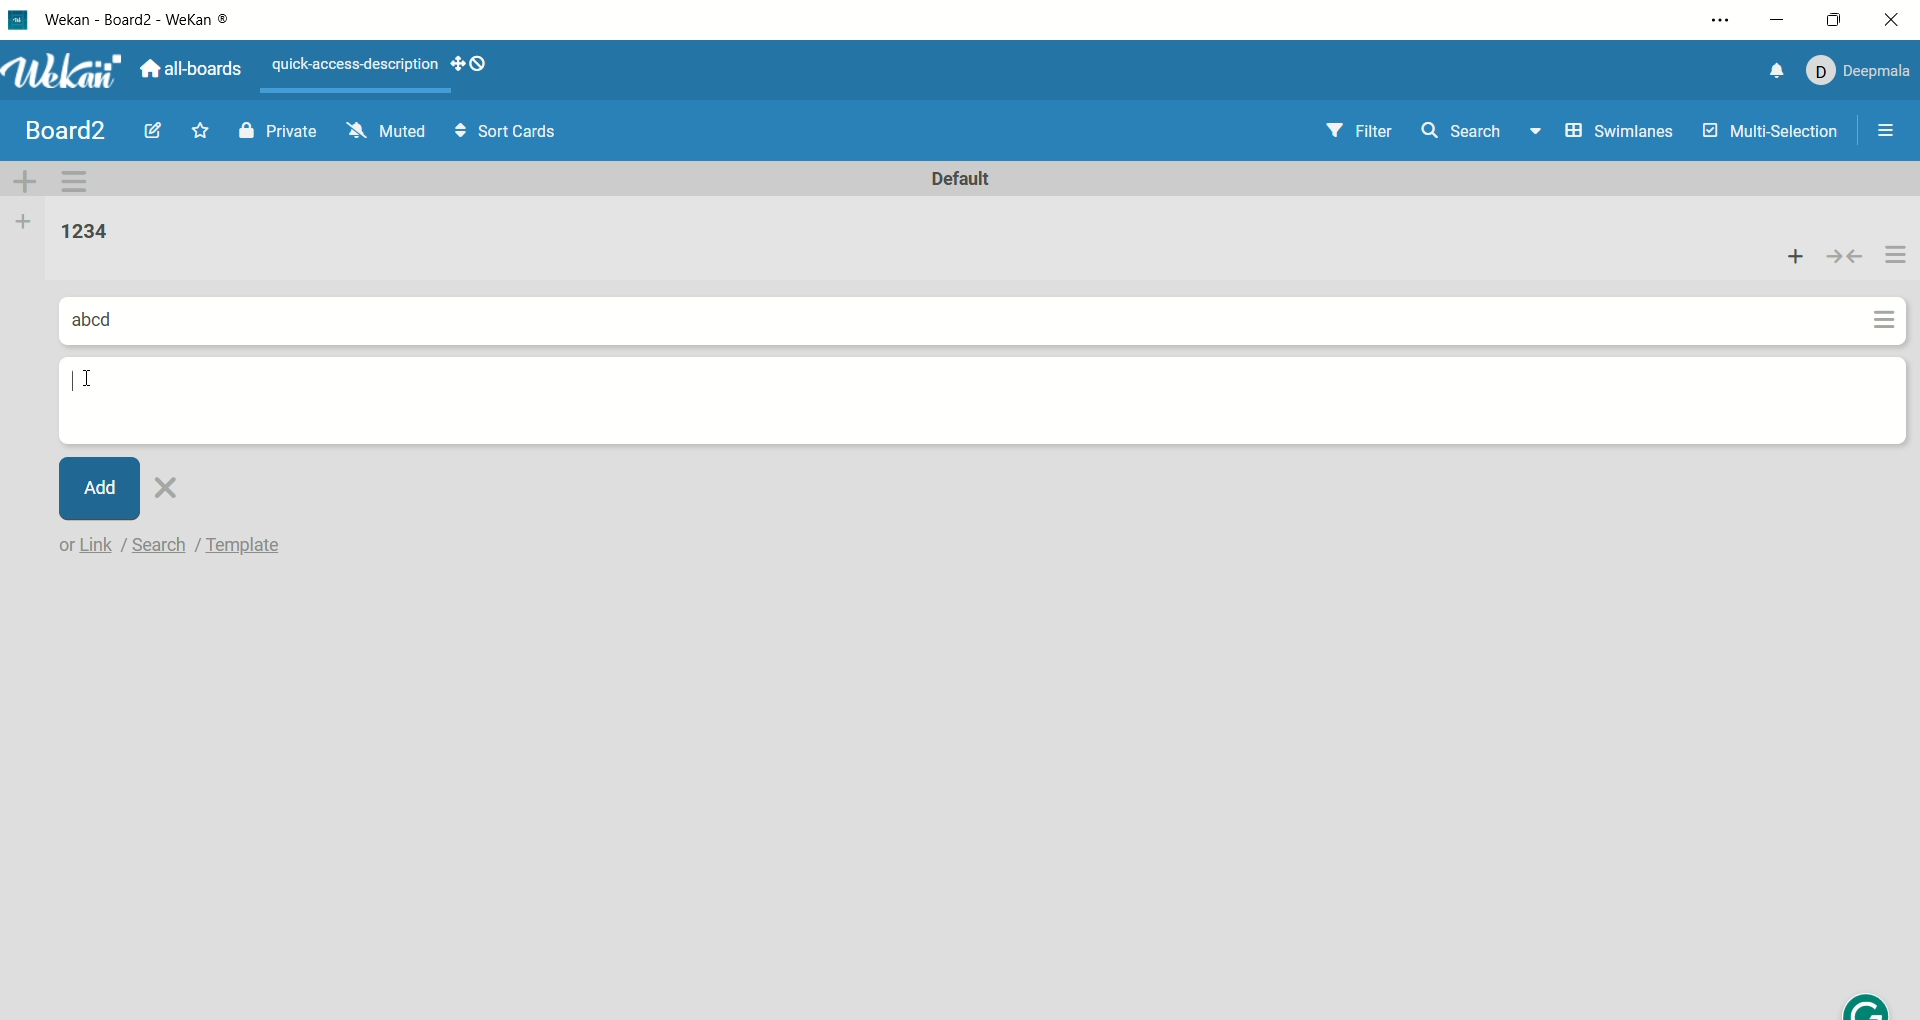 Image resolution: width=1920 pixels, height=1020 pixels. I want to click on text, so click(173, 548).